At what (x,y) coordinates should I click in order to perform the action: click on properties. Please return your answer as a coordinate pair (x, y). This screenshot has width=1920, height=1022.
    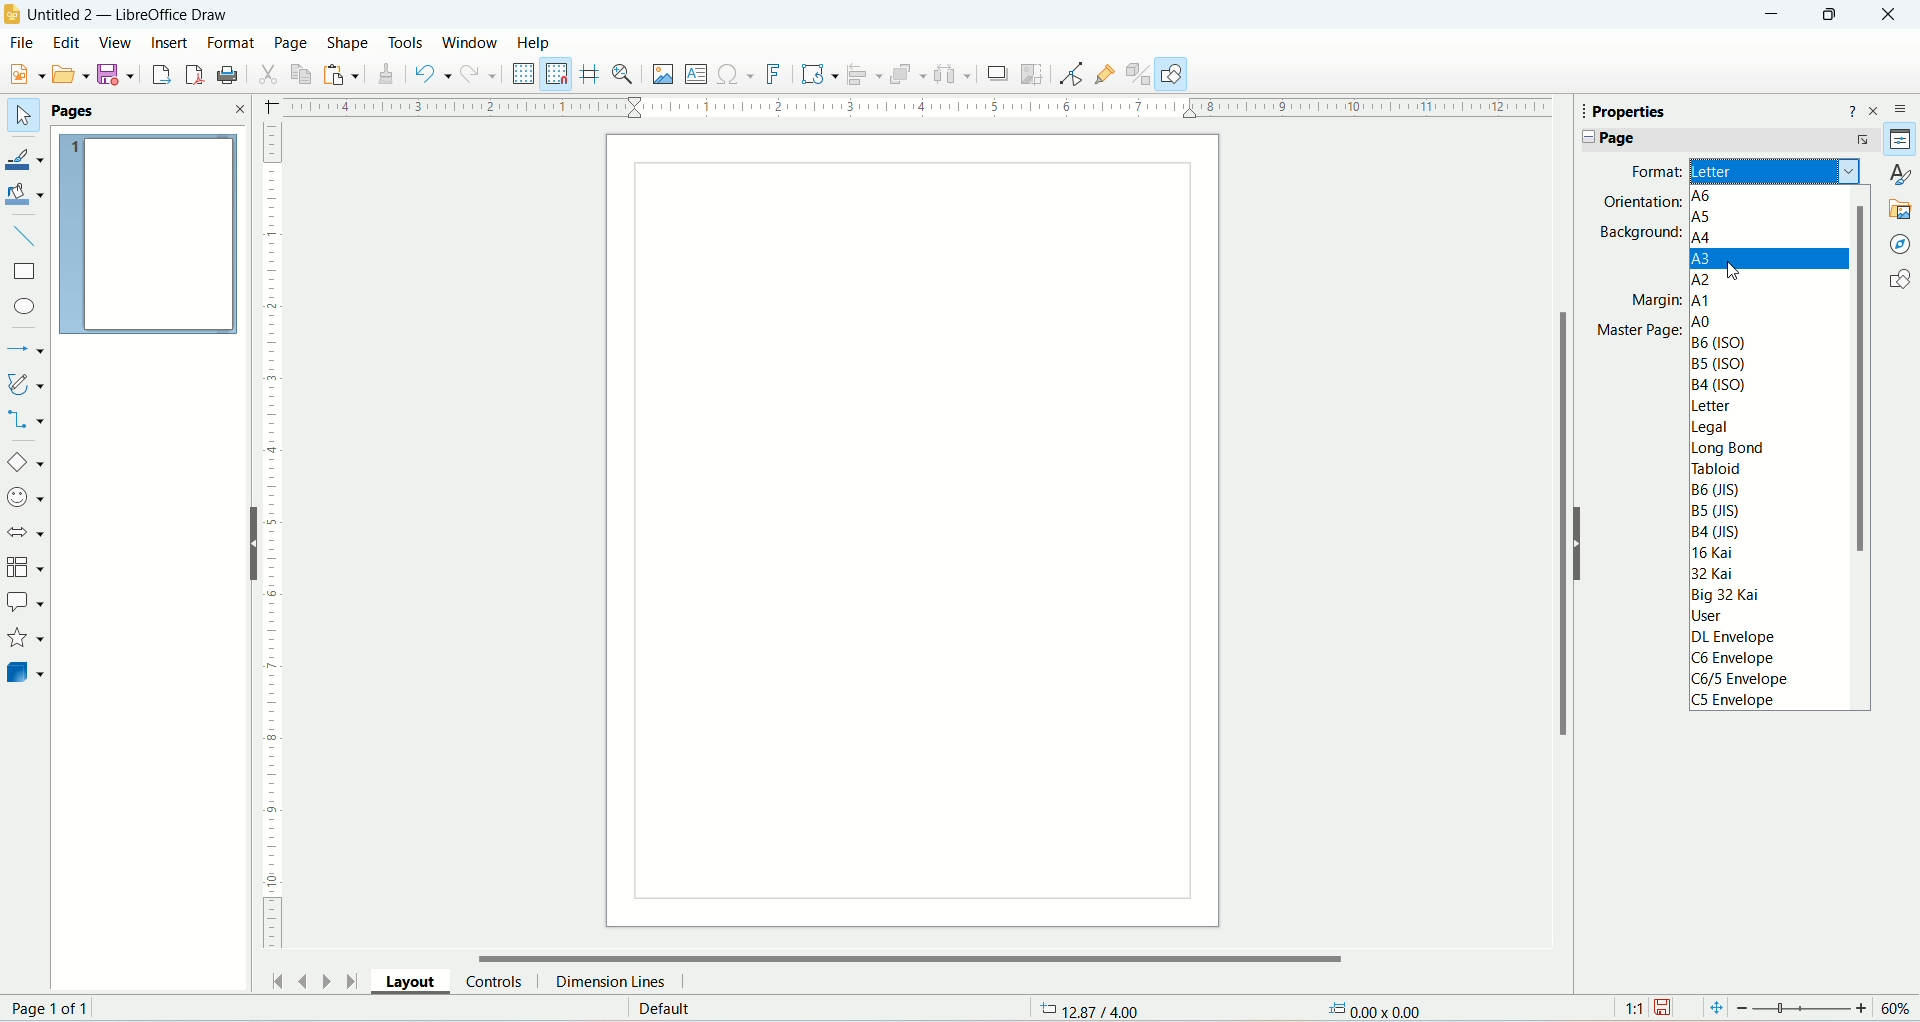
    Looking at the image, I should click on (1660, 110).